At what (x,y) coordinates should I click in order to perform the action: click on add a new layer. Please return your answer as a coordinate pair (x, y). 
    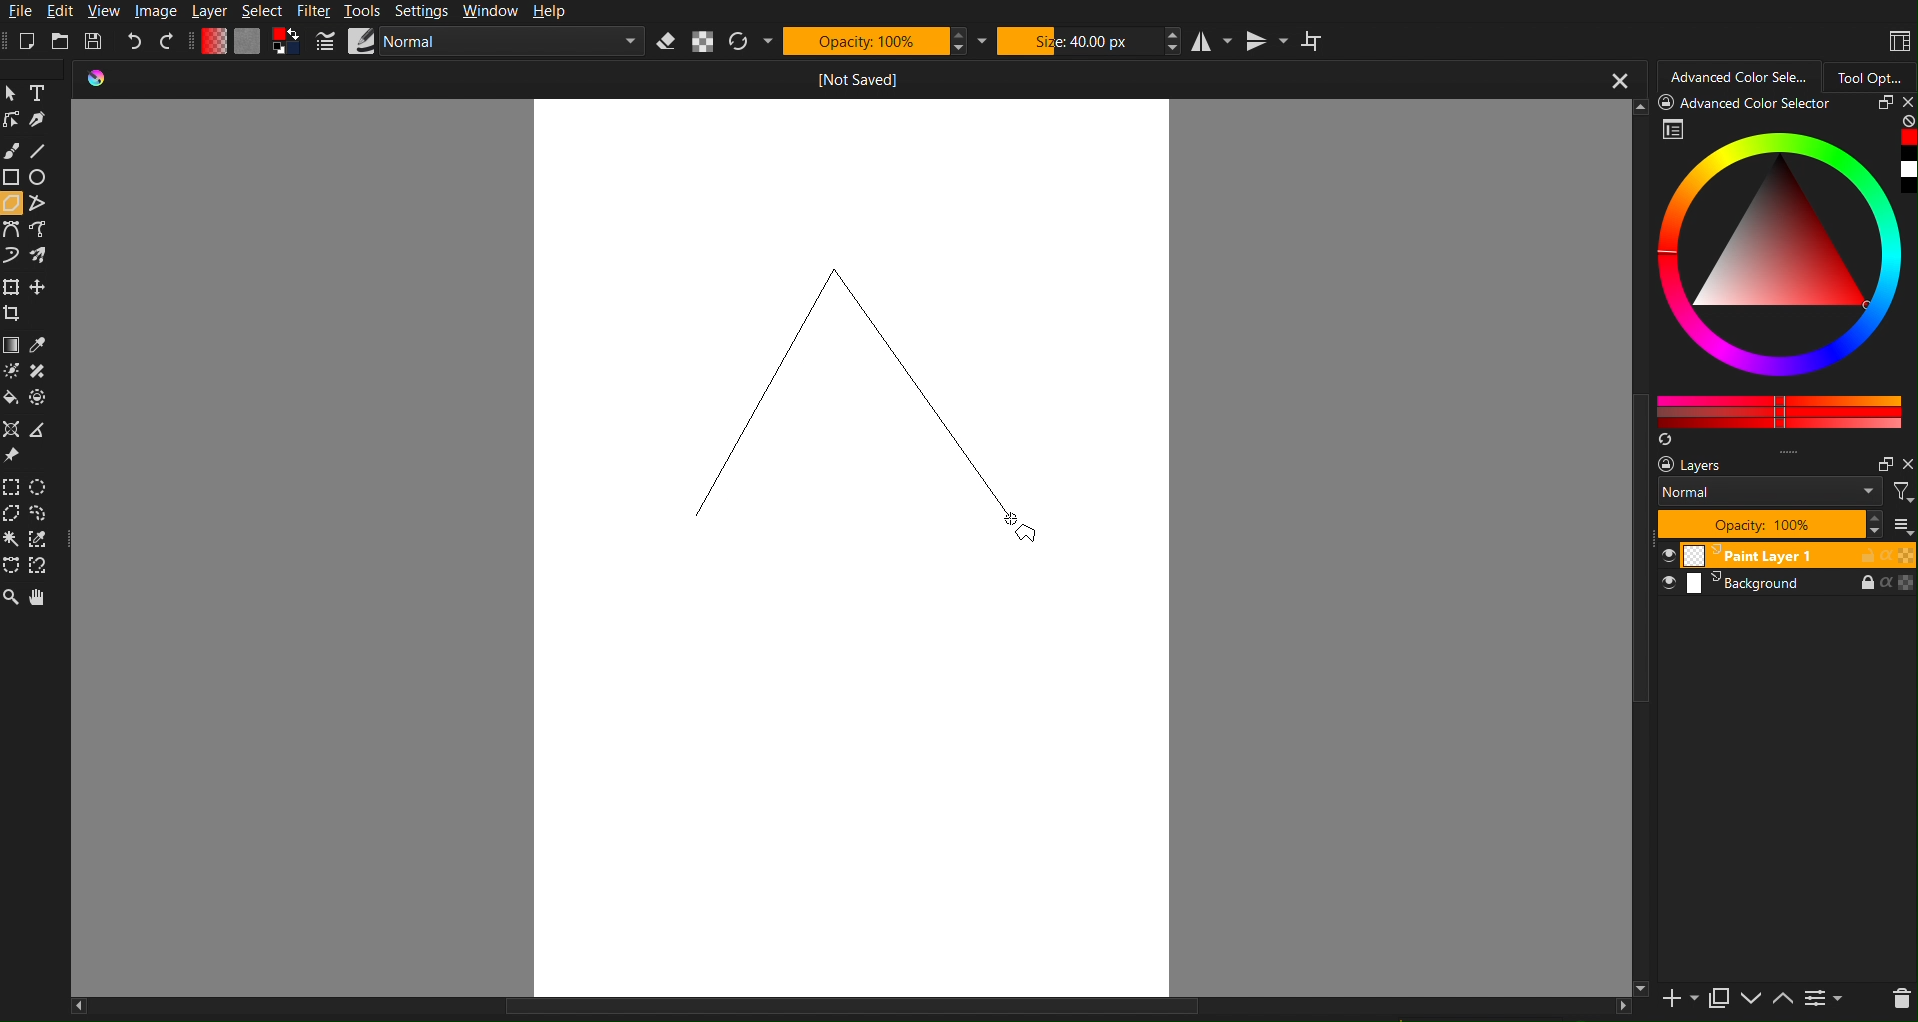
    Looking at the image, I should click on (1677, 1000).